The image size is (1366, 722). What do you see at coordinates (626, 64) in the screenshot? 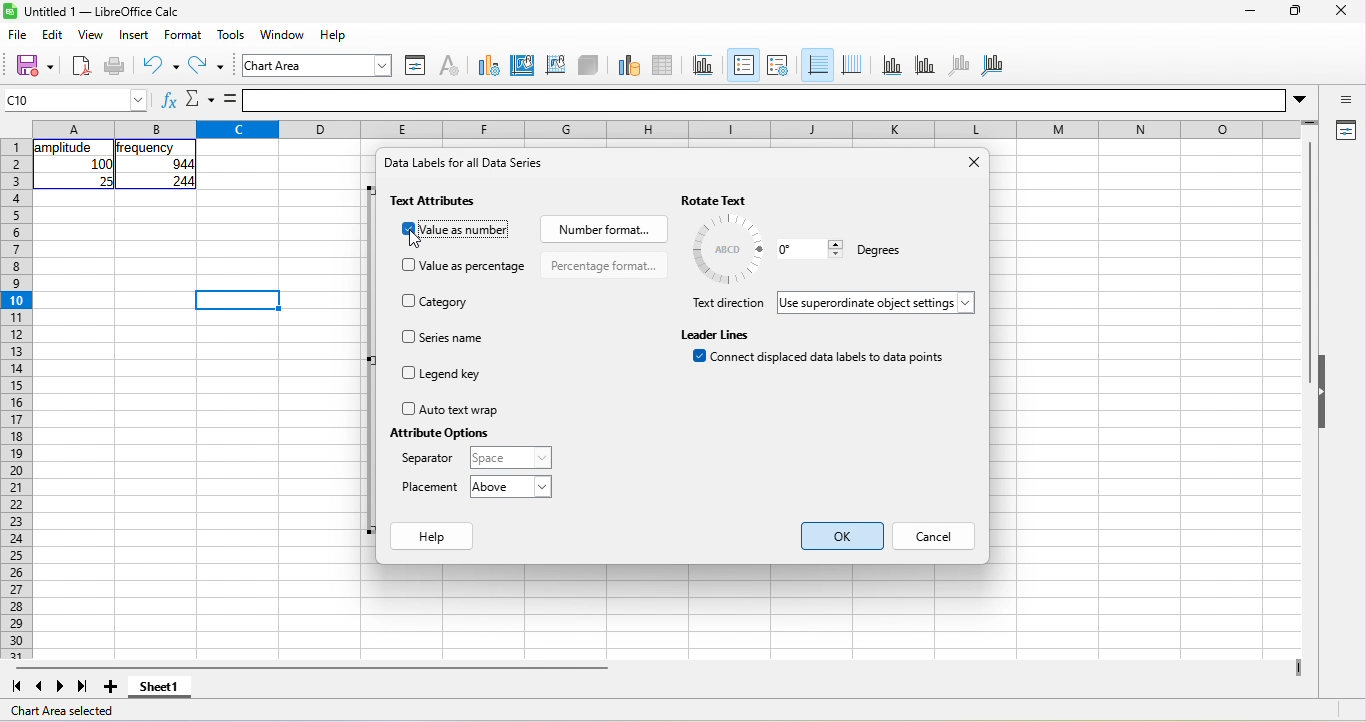
I see `data range` at bounding box center [626, 64].